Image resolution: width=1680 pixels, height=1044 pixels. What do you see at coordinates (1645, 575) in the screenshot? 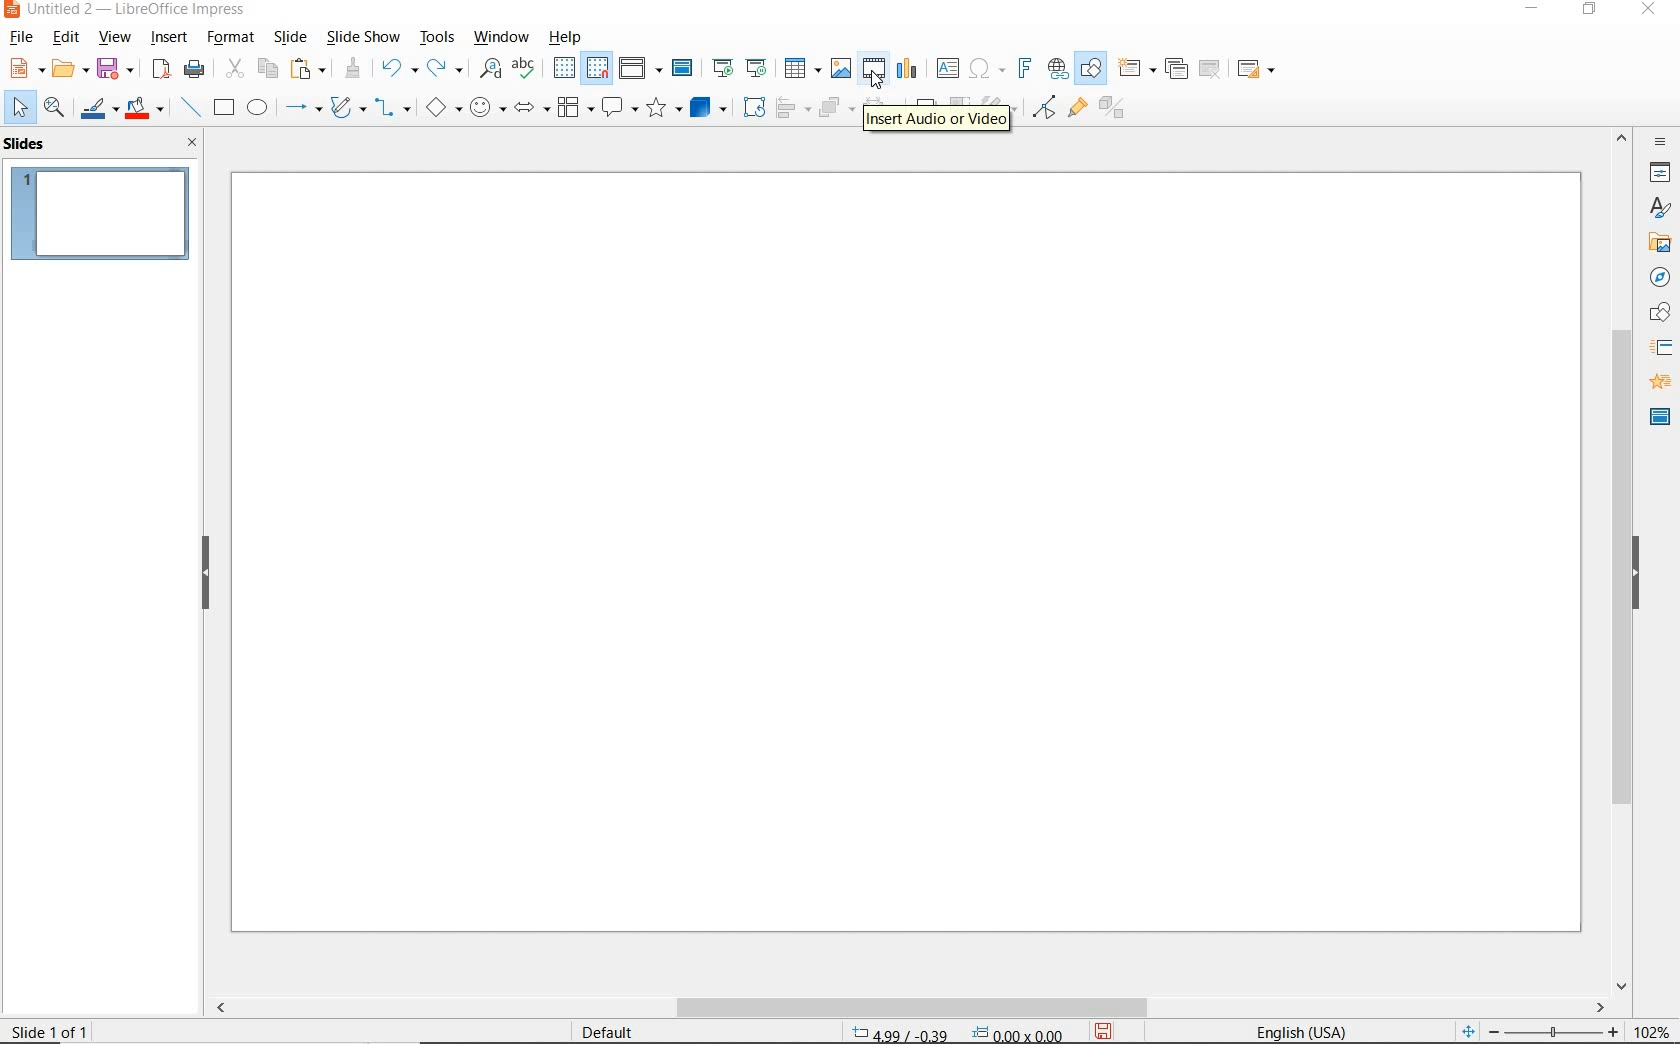
I see `HIDE` at bounding box center [1645, 575].